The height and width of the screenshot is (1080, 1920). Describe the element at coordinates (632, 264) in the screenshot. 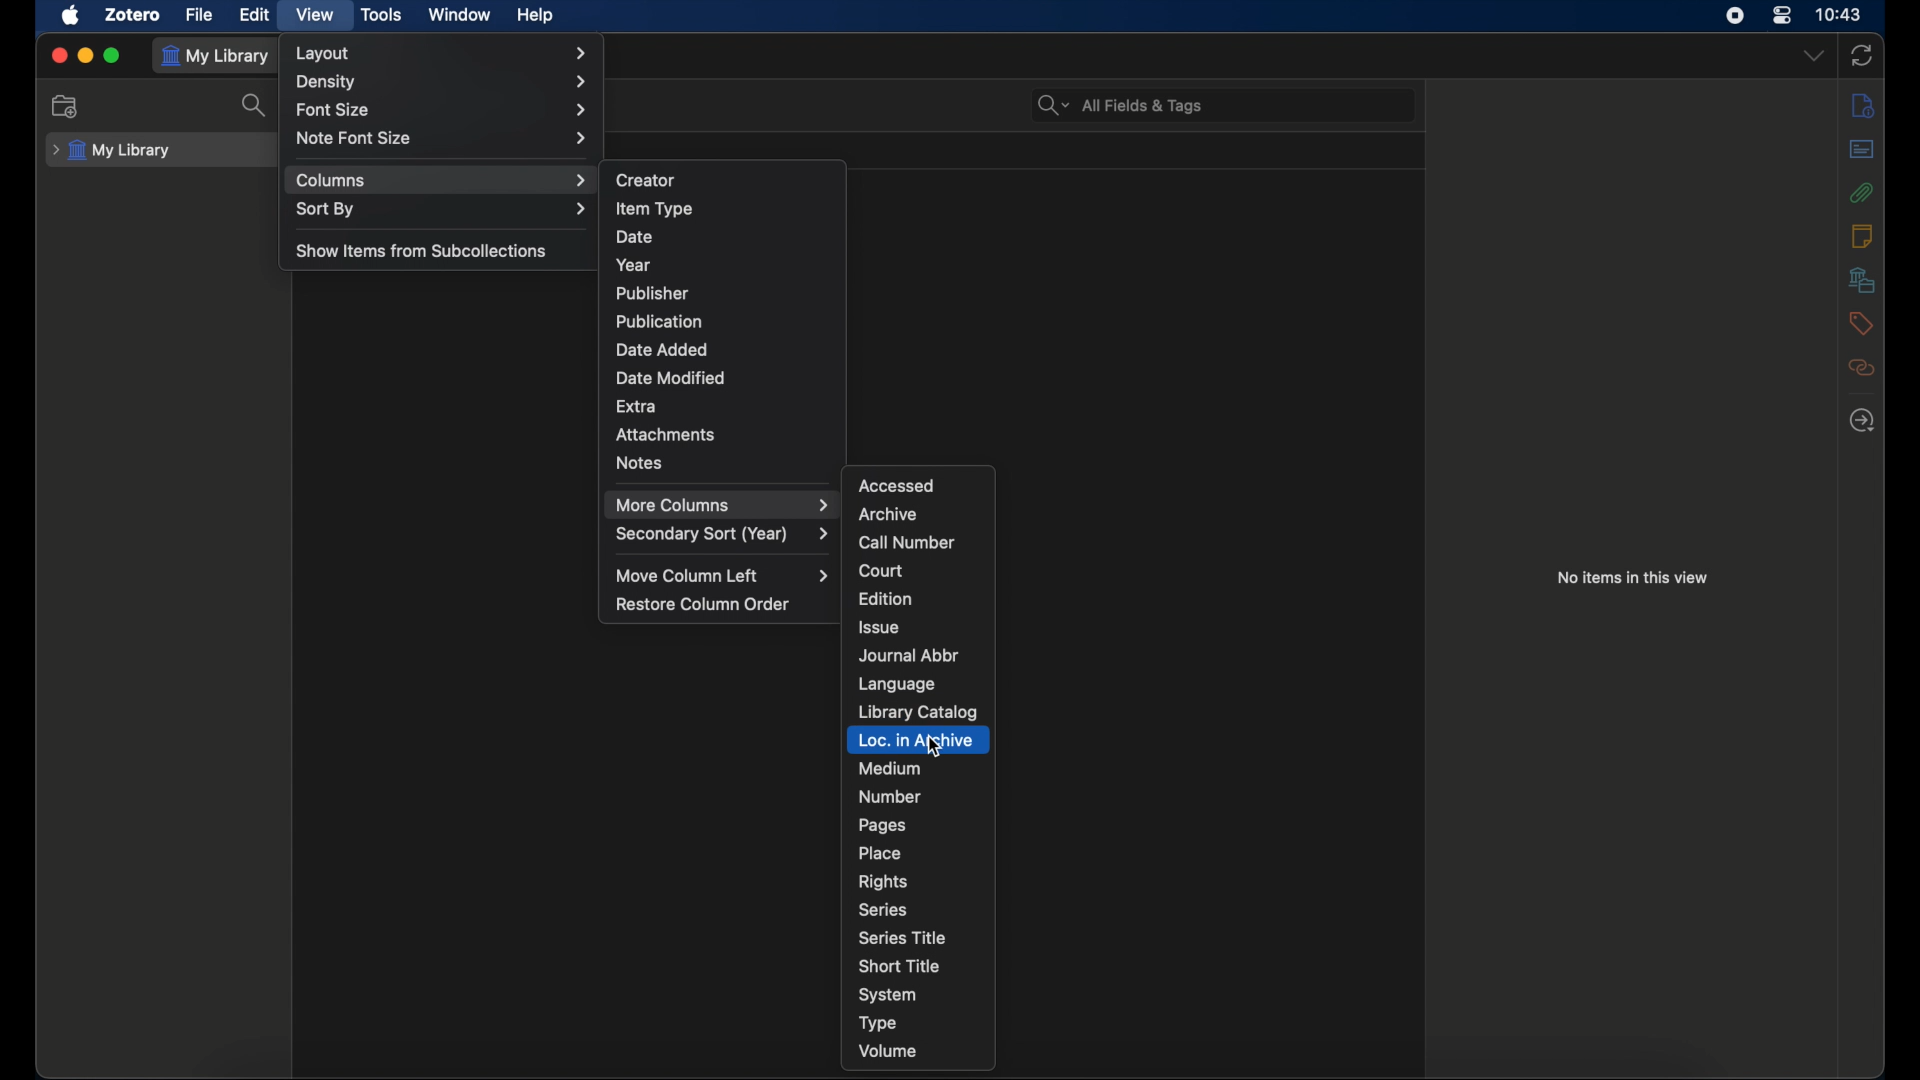

I see `year` at that location.